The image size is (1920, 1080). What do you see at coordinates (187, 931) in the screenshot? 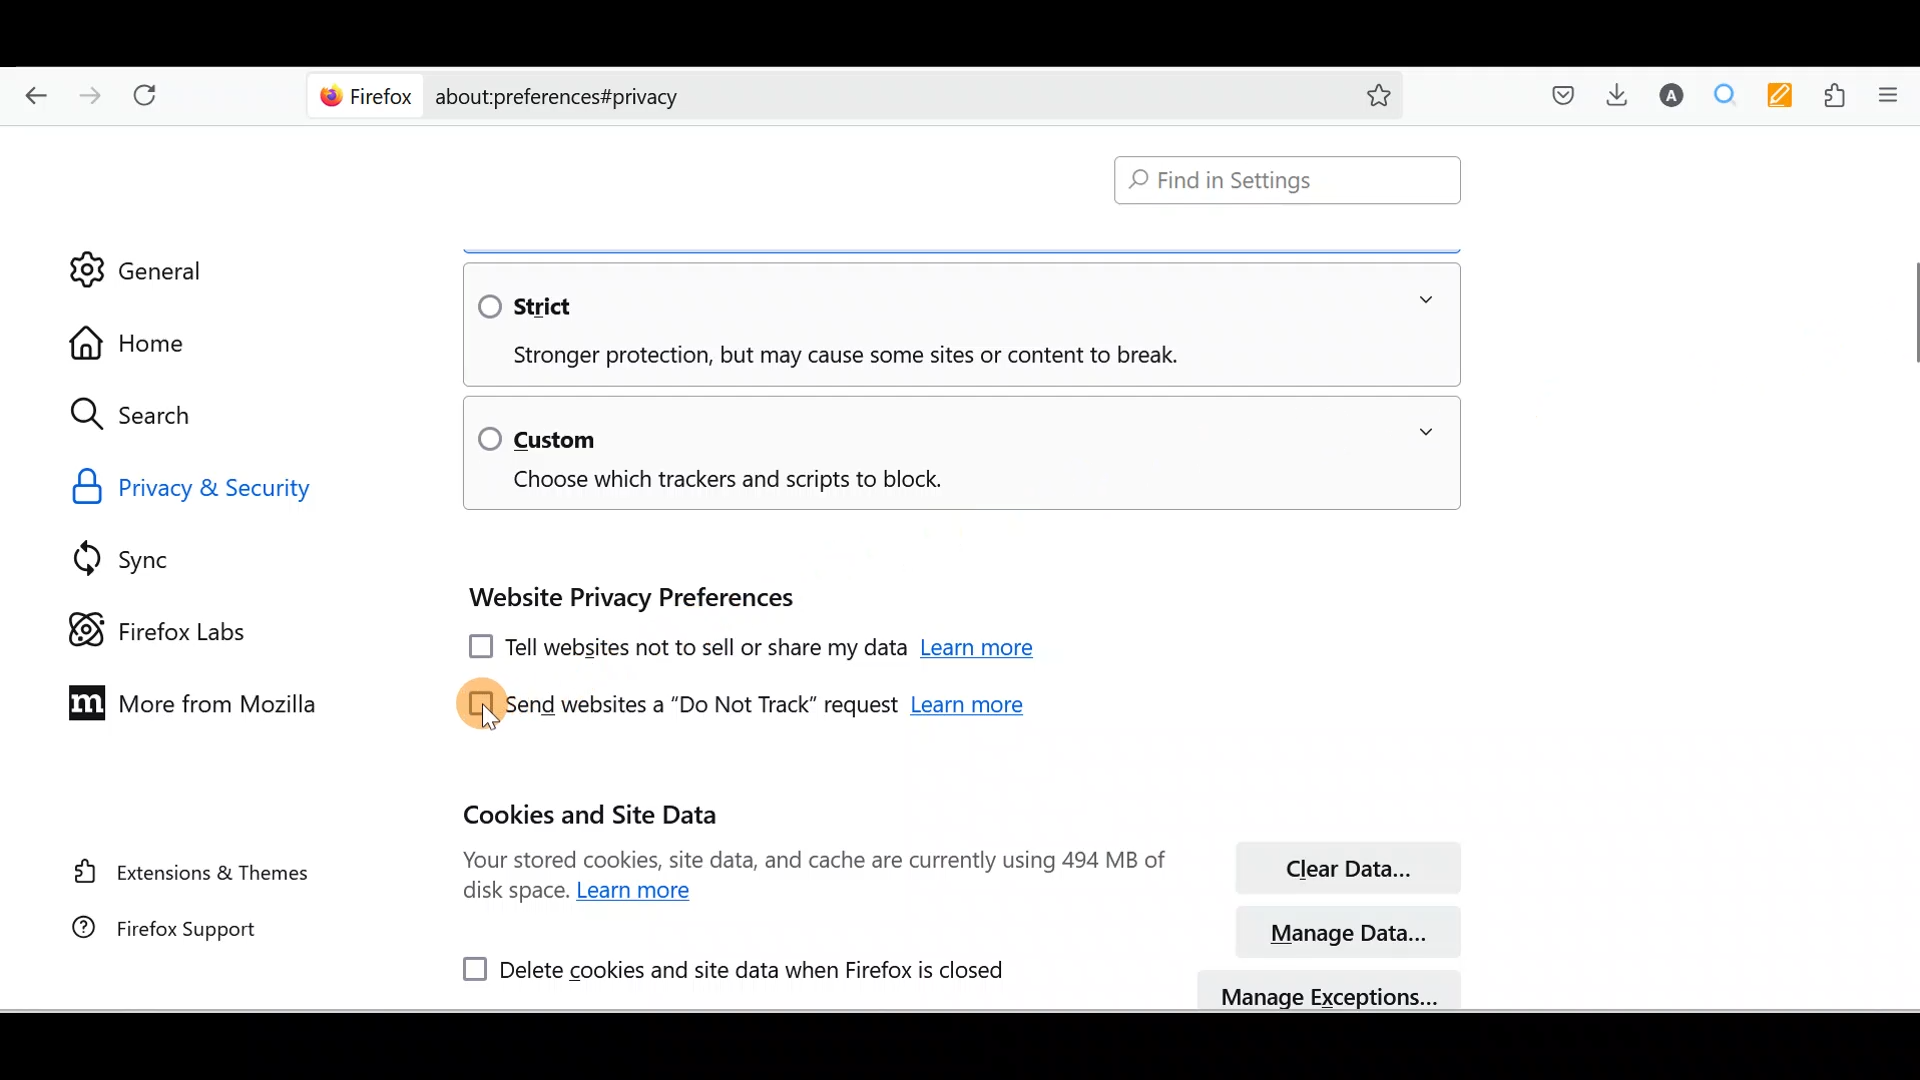
I see `Firefox support` at bounding box center [187, 931].